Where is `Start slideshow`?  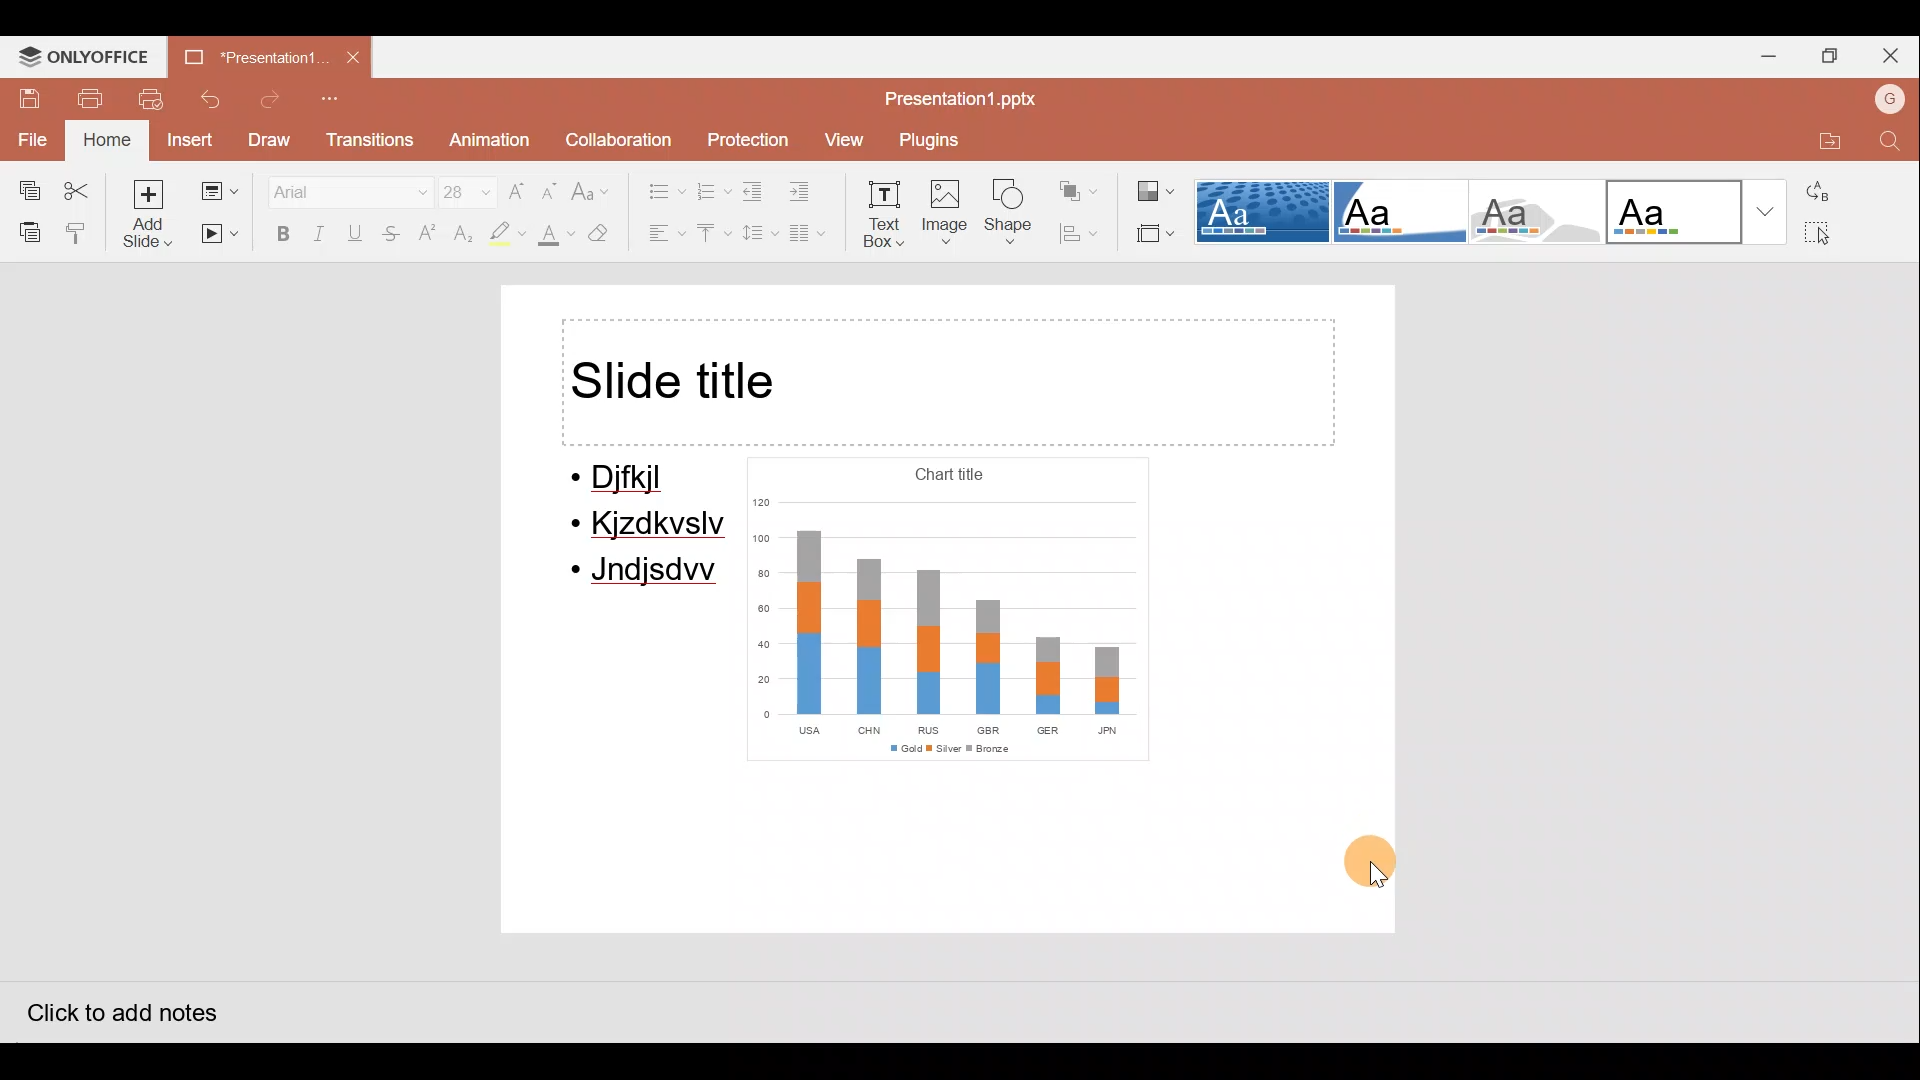
Start slideshow is located at coordinates (217, 237).